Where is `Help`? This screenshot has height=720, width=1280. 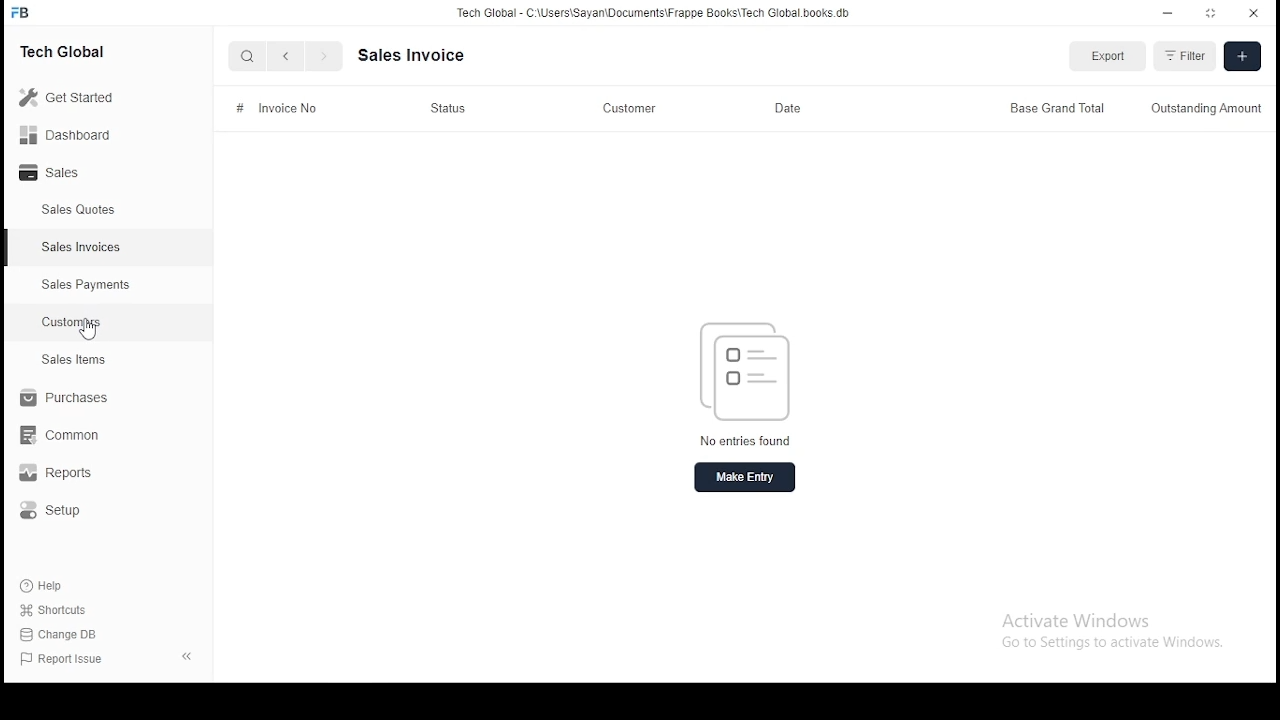 Help is located at coordinates (46, 586).